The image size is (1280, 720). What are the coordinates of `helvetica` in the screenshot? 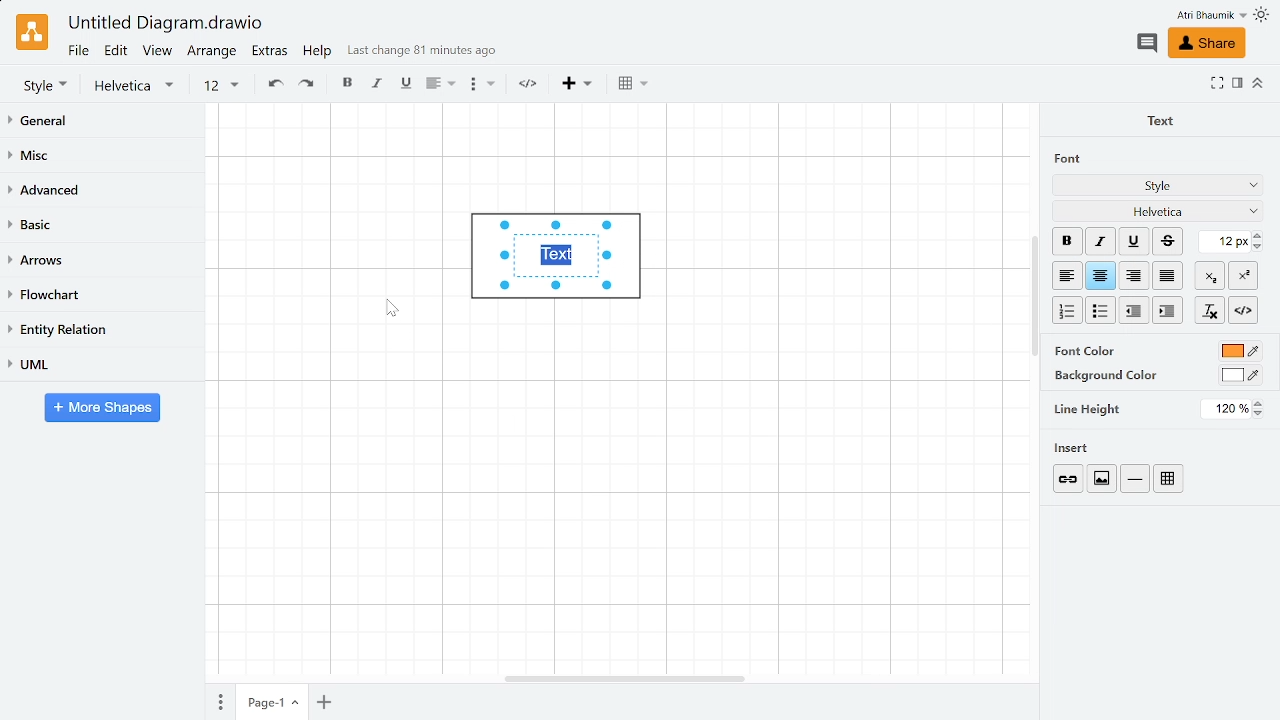 It's located at (138, 86).